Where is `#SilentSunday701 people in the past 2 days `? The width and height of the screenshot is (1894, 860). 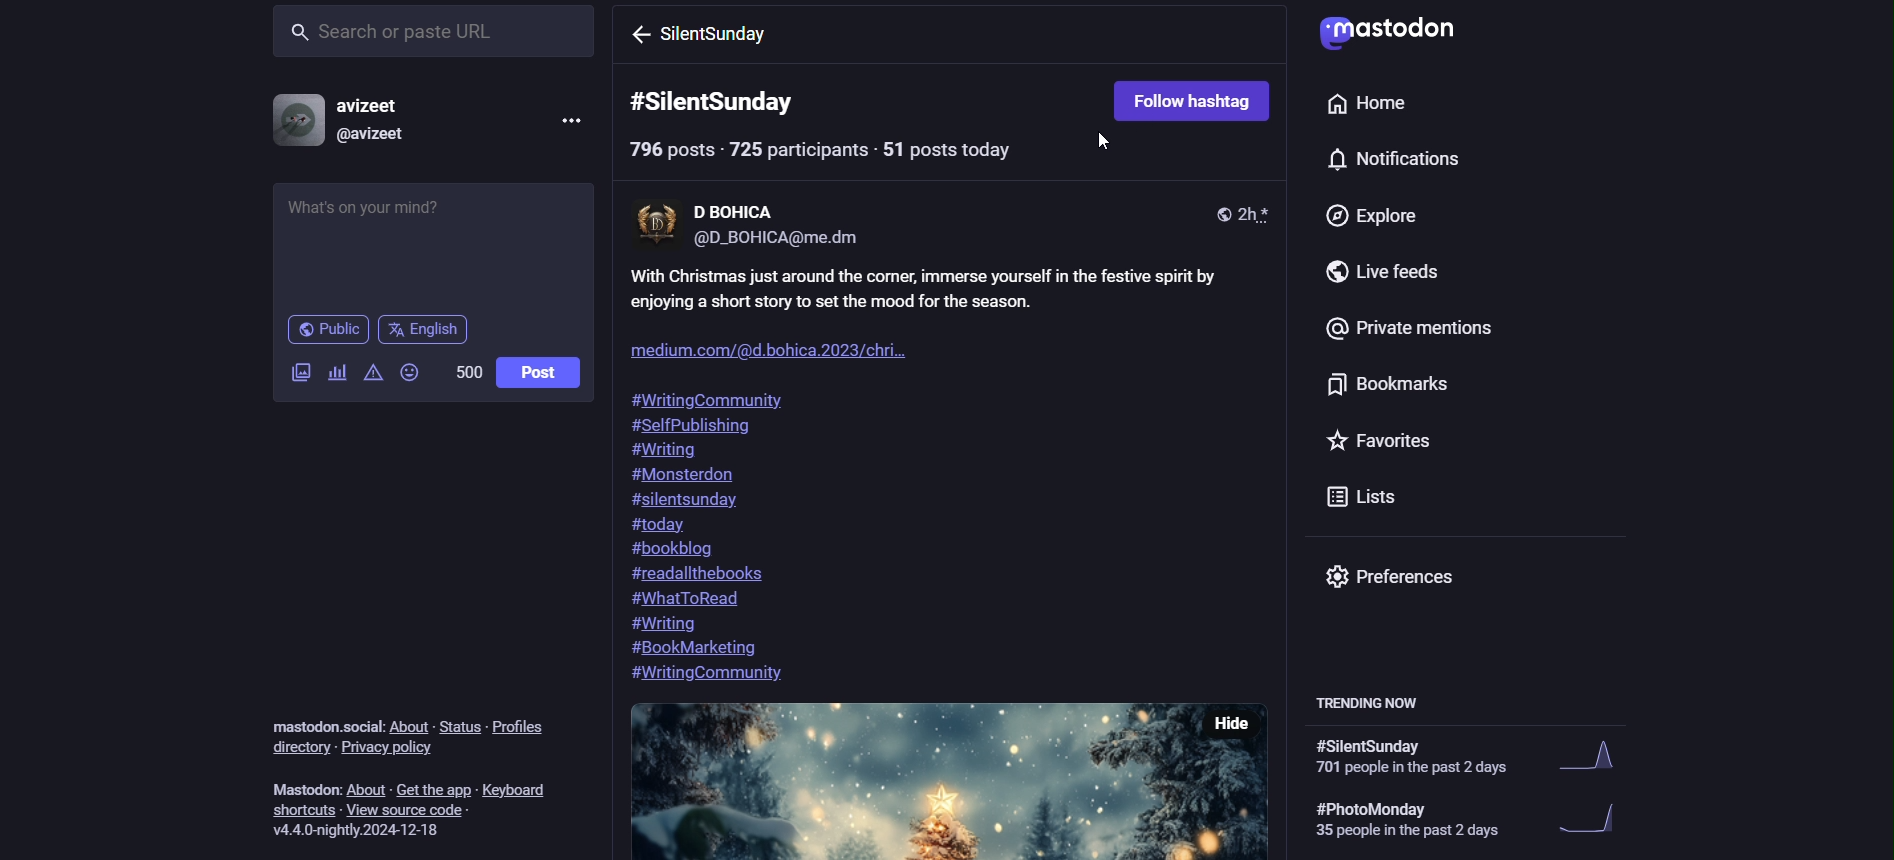
#SilentSunday701 people in the past 2 days  is located at coordinates (1484, 760).